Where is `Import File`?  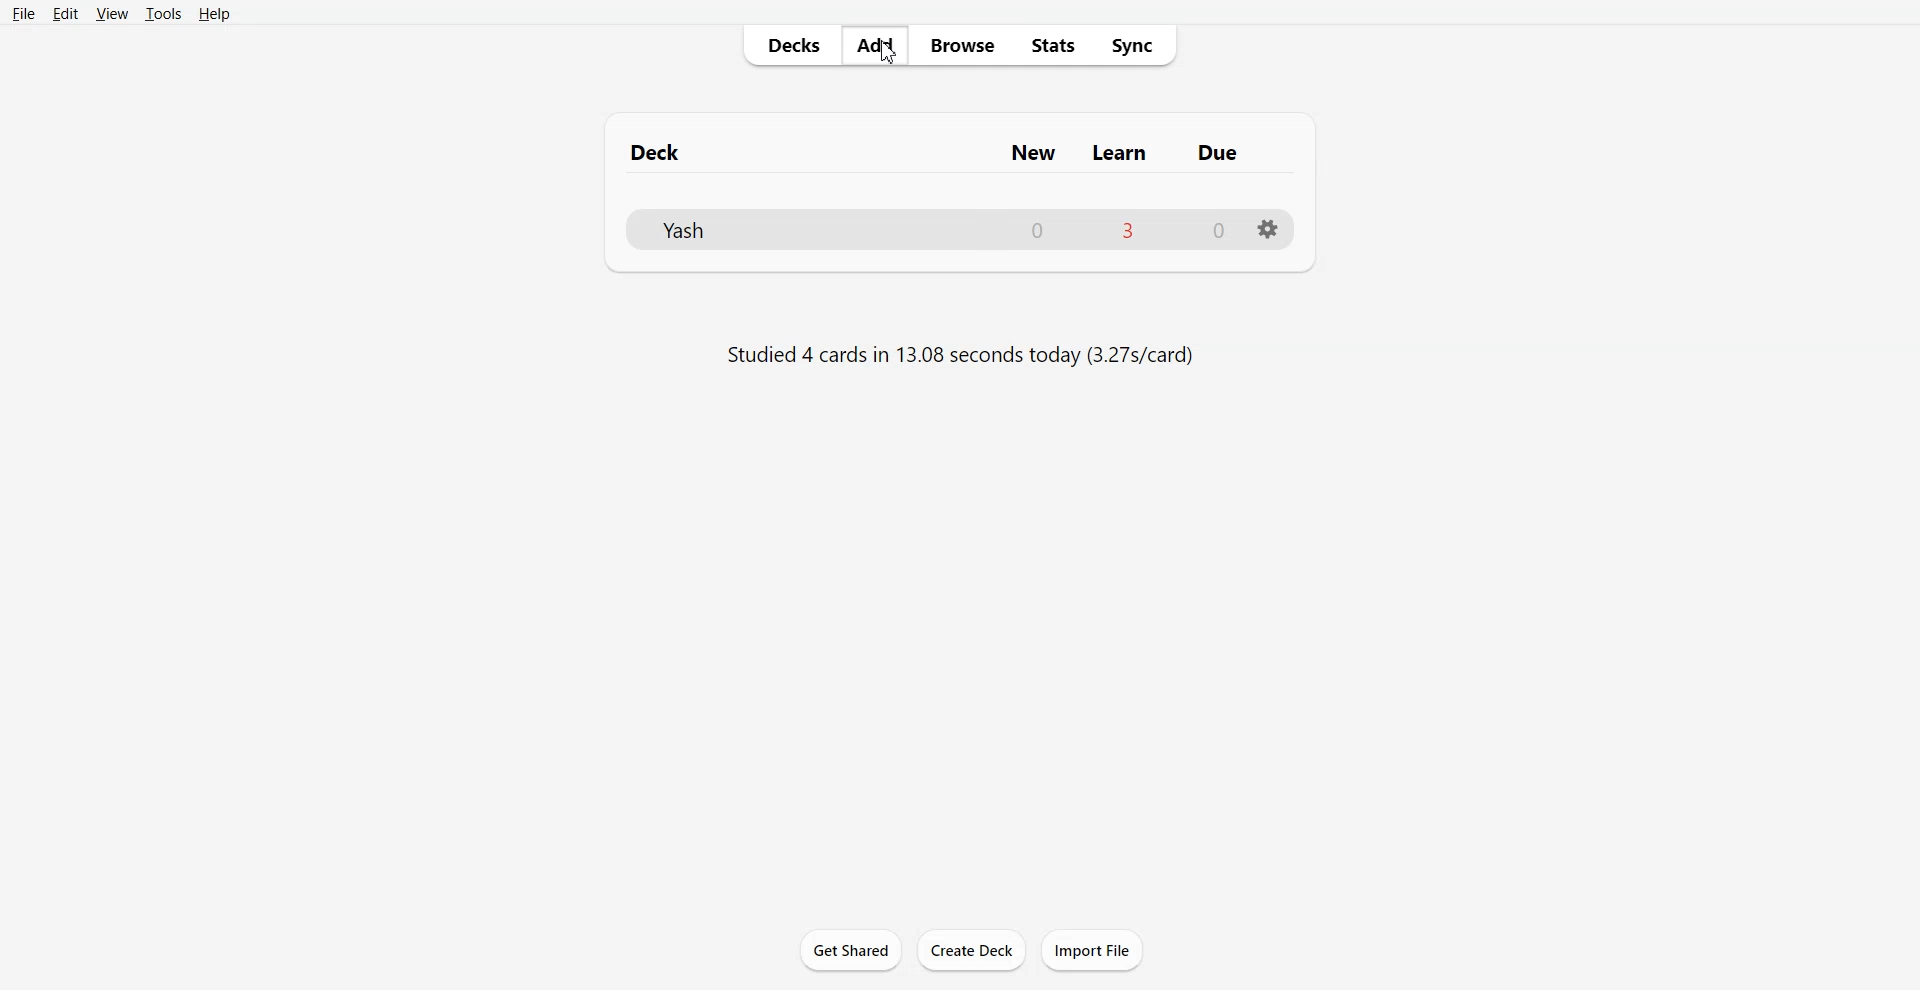 Import File is located at coordinates (1091, 951).